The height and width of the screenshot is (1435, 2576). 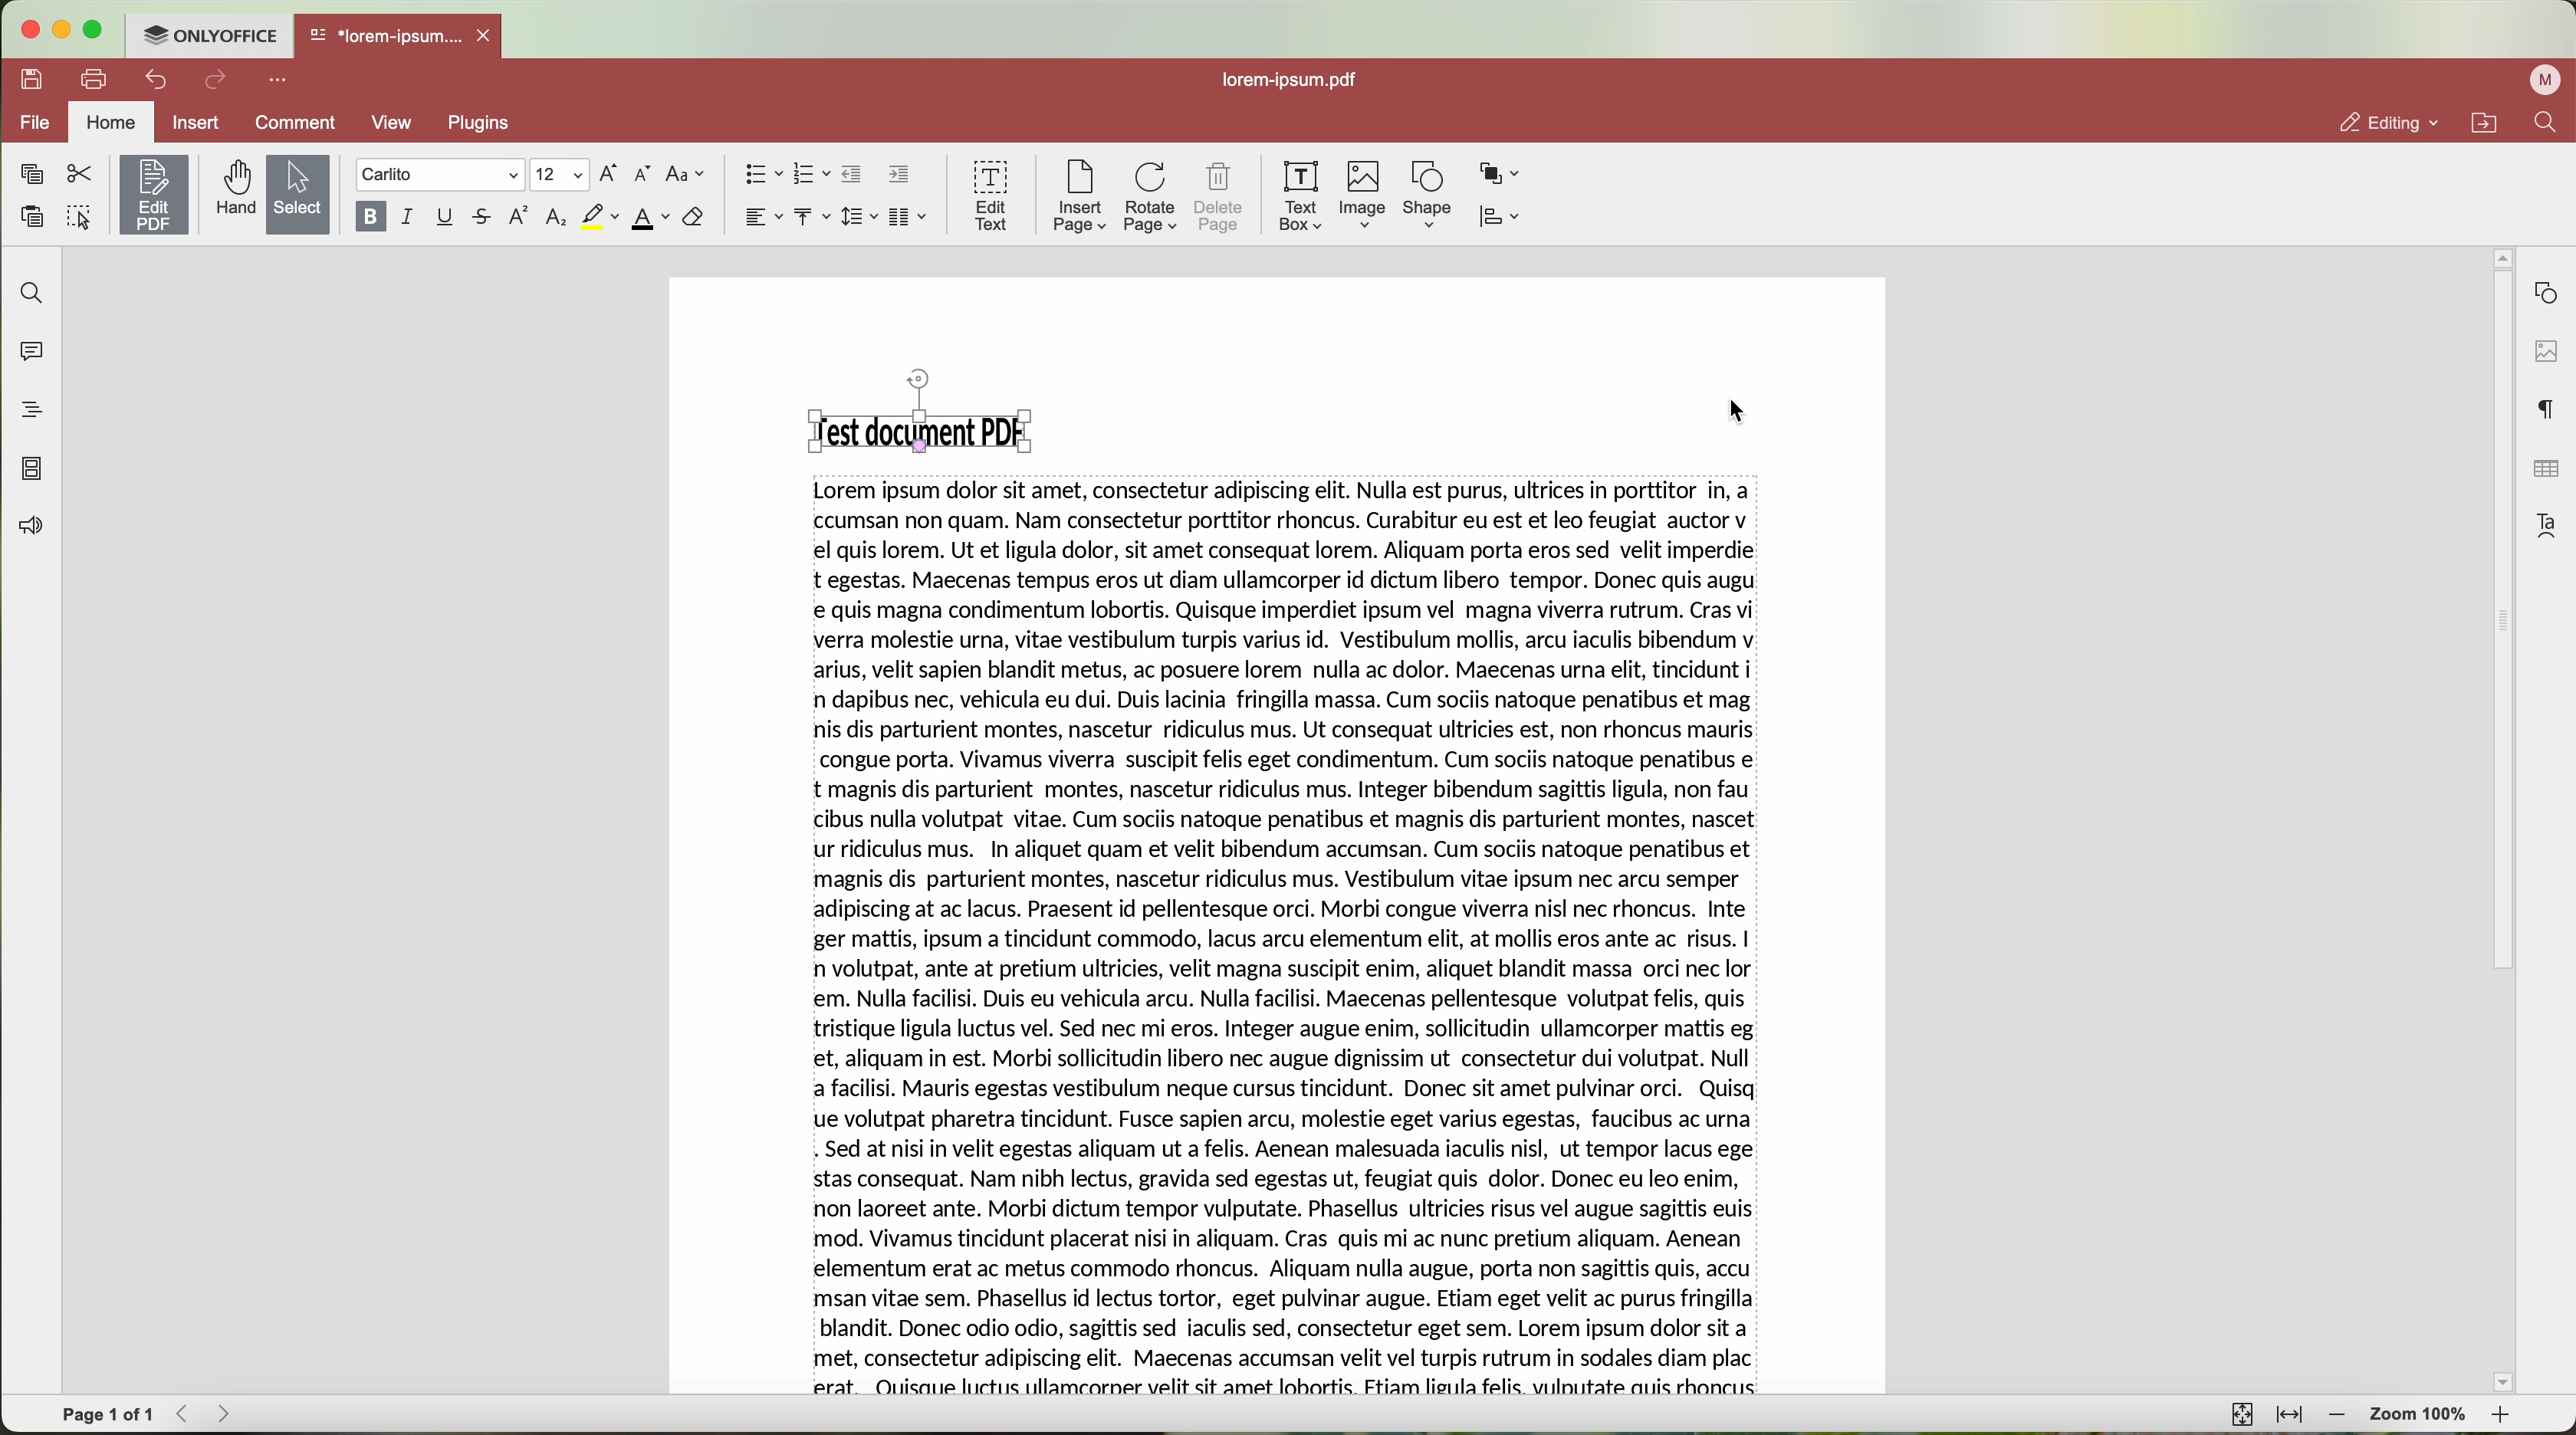 What do you see at coordinates (912, 427) in the screenshot?
I see `Test document PDF` at bounding box center [912, 427].